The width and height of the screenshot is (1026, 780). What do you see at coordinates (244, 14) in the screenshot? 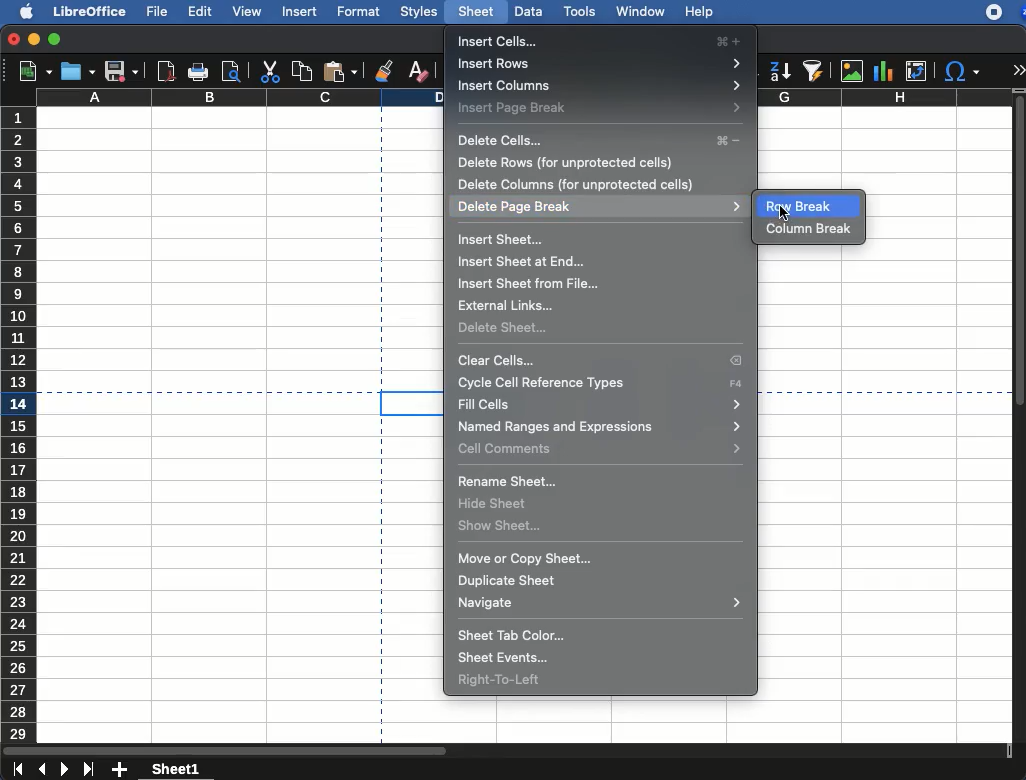
I see `view` at bounding box center [244, 14].